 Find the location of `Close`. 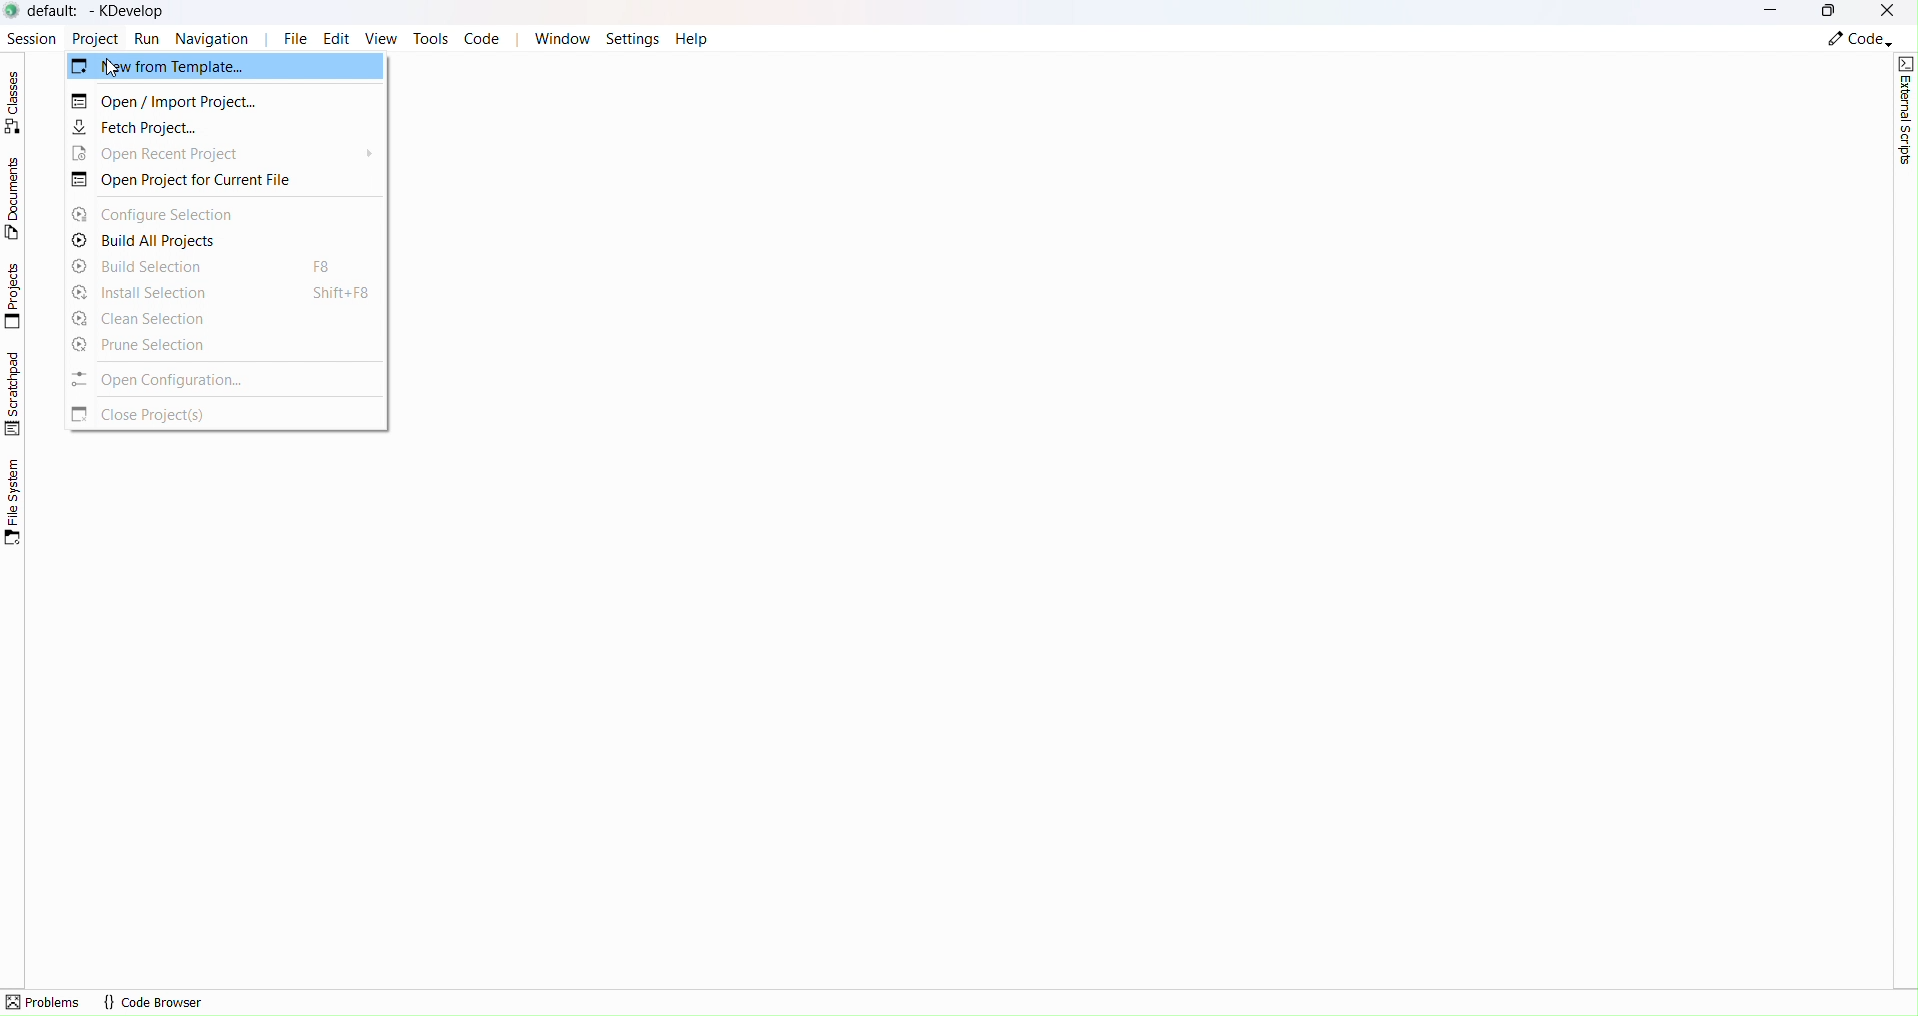

Close is located at coordinates (1890, 11).